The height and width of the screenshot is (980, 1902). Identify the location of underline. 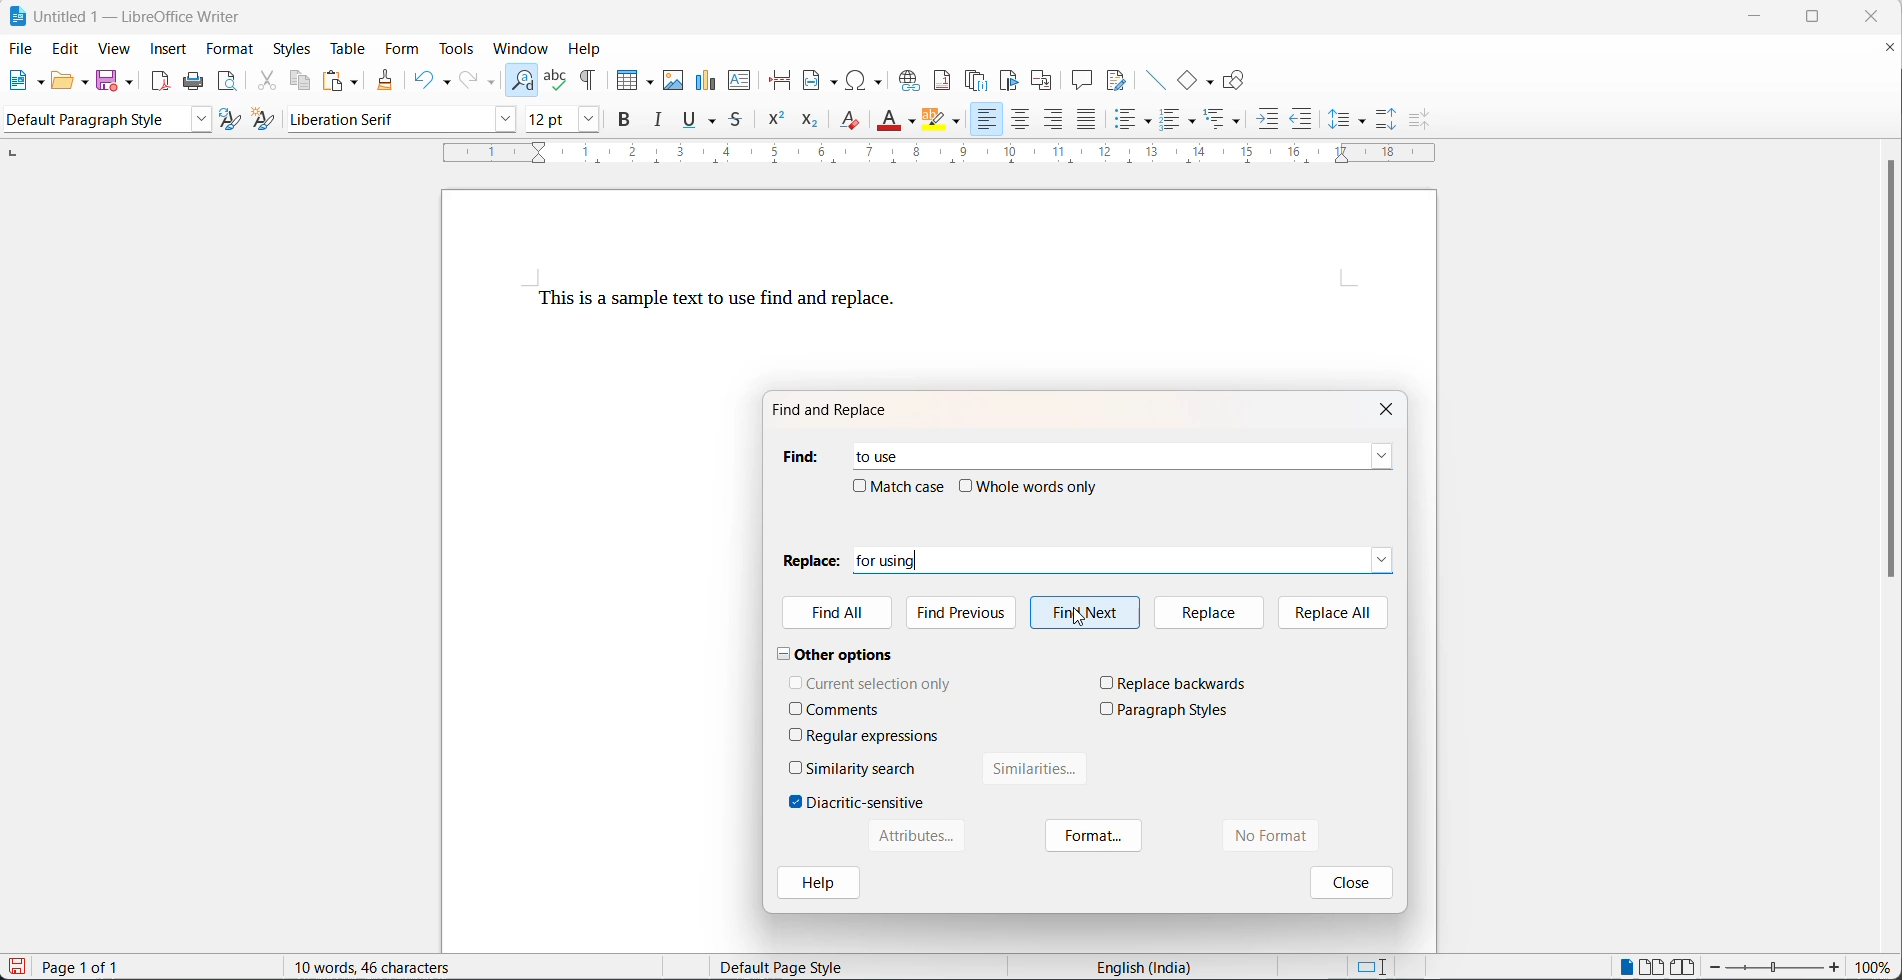
(689, 122).